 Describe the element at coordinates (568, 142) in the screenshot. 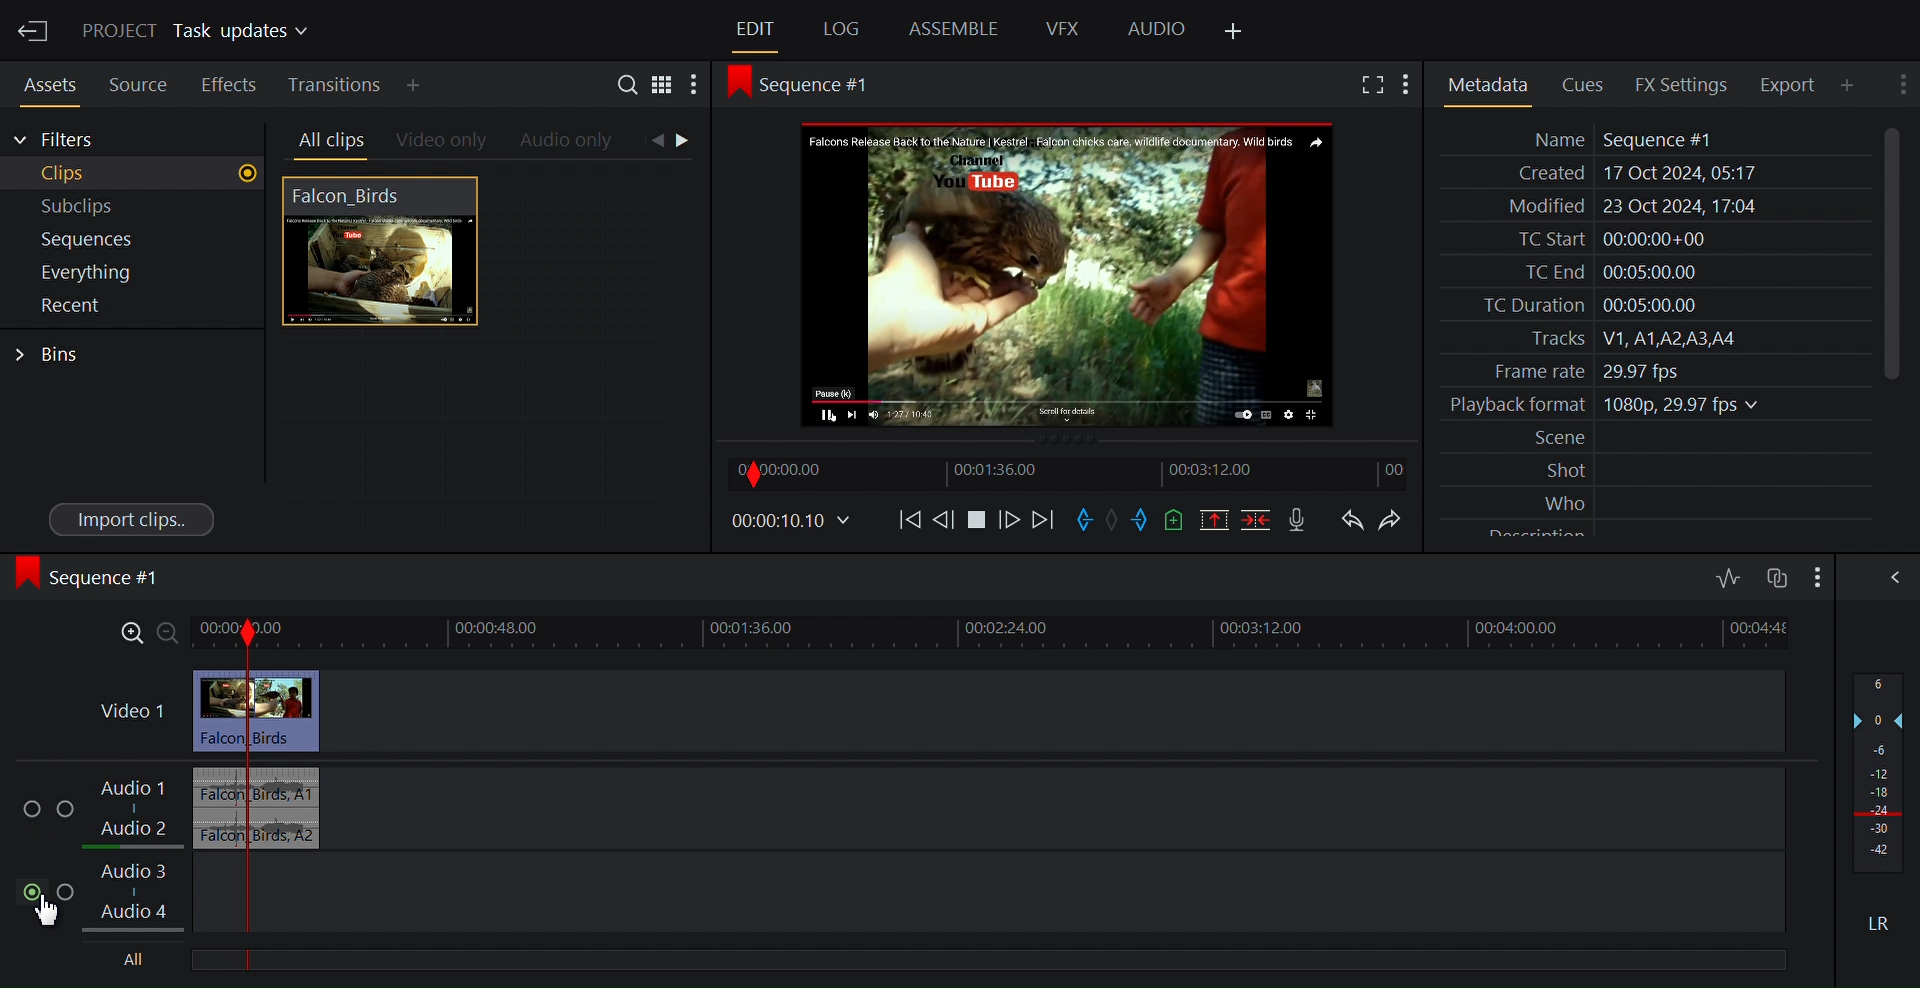

I see `Audio only` at that location.